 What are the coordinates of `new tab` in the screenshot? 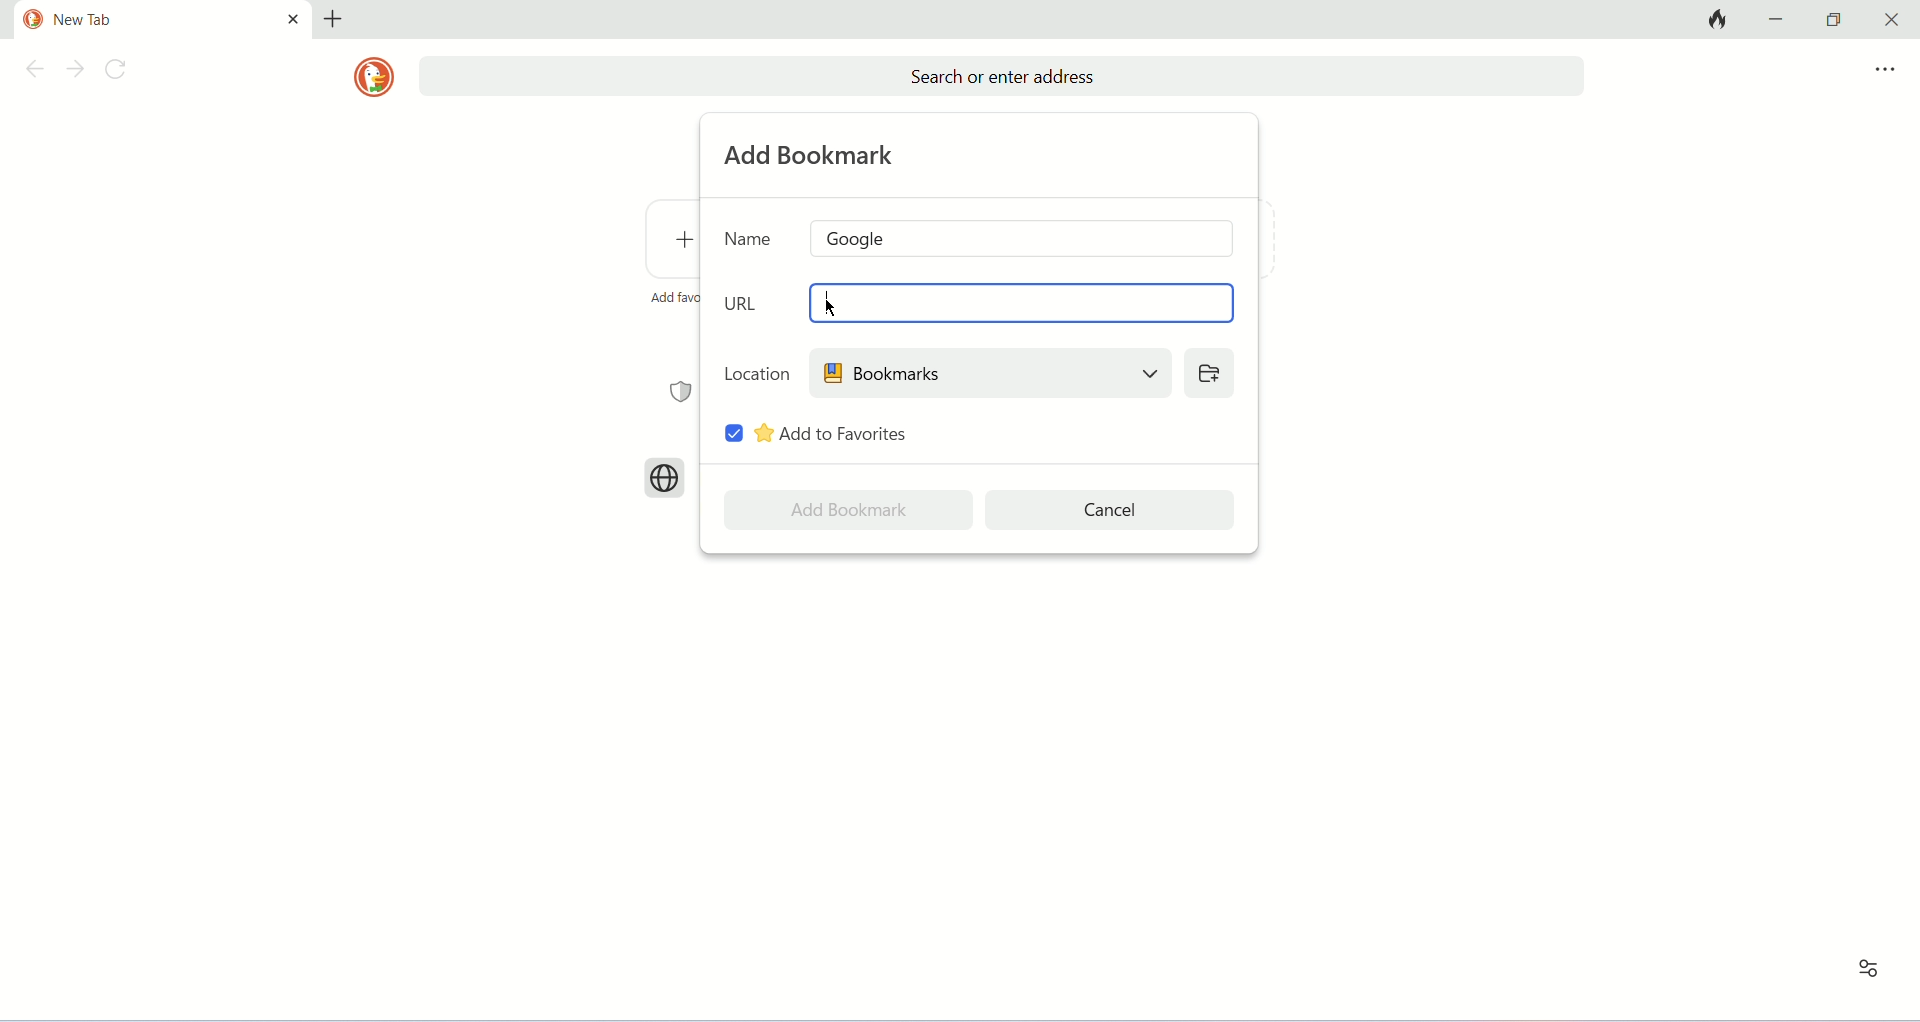 It's located at (333, 19).